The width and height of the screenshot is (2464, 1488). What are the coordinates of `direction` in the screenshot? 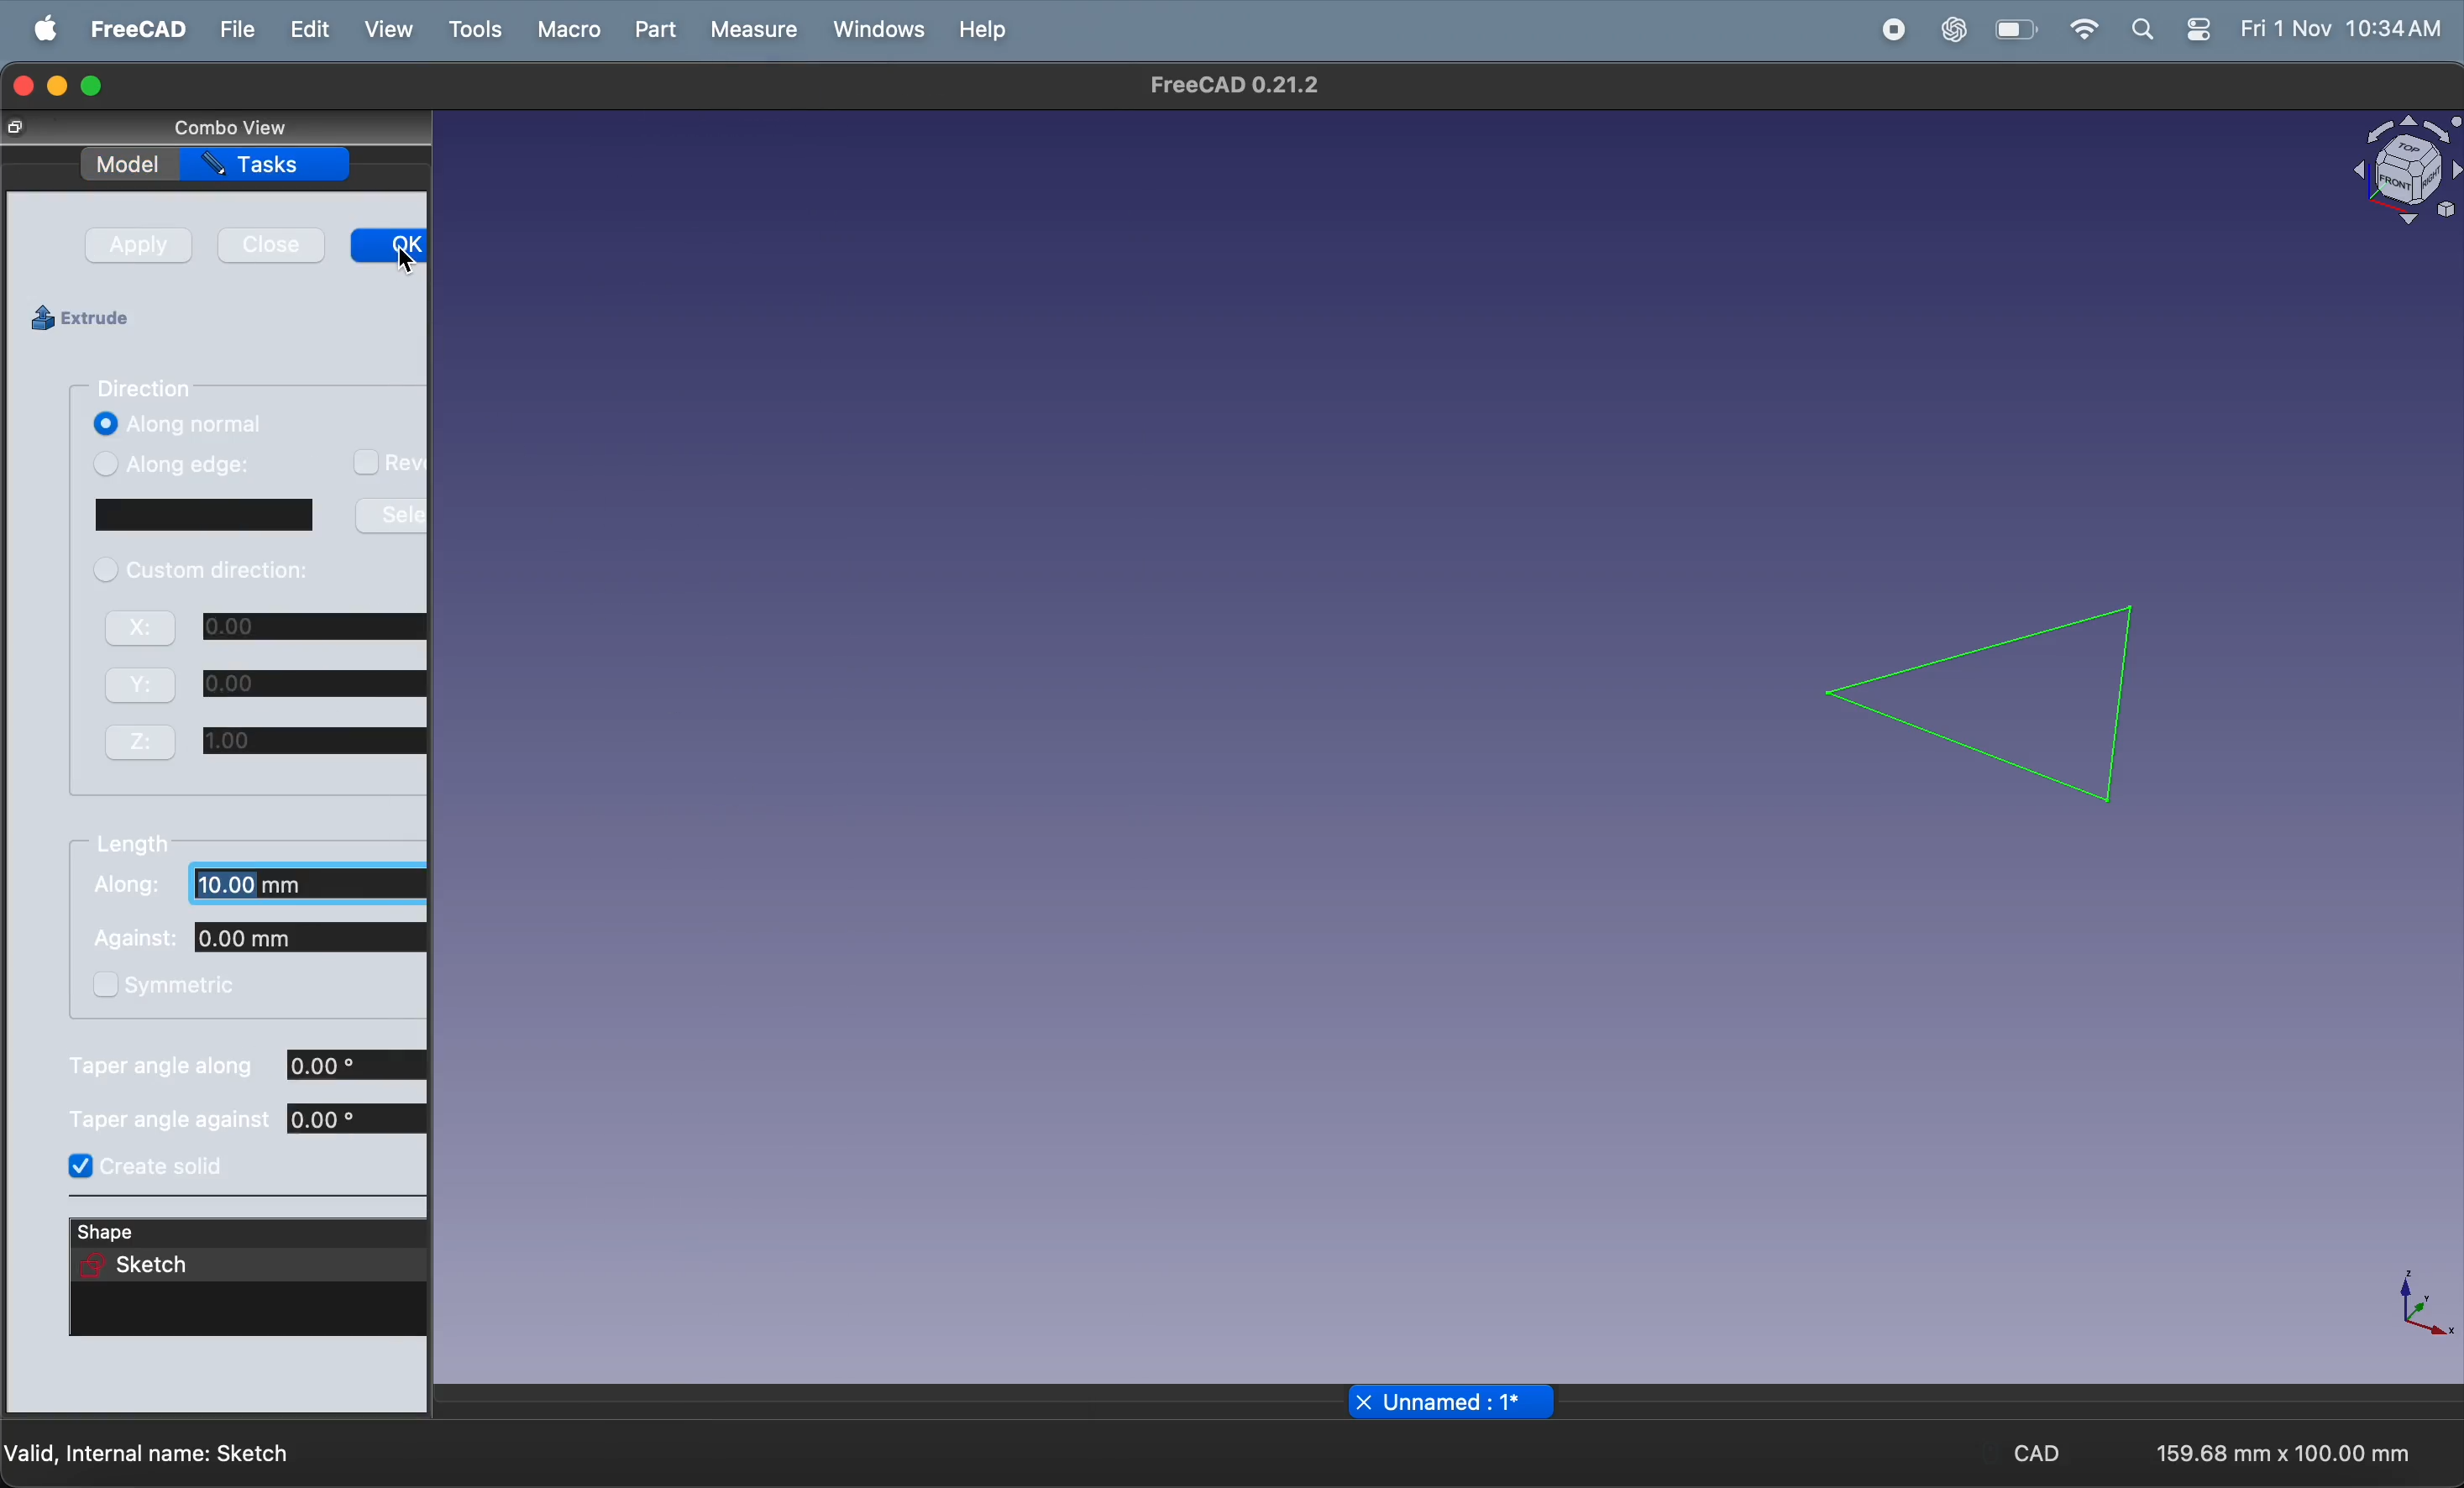 It's located at (147, 388).